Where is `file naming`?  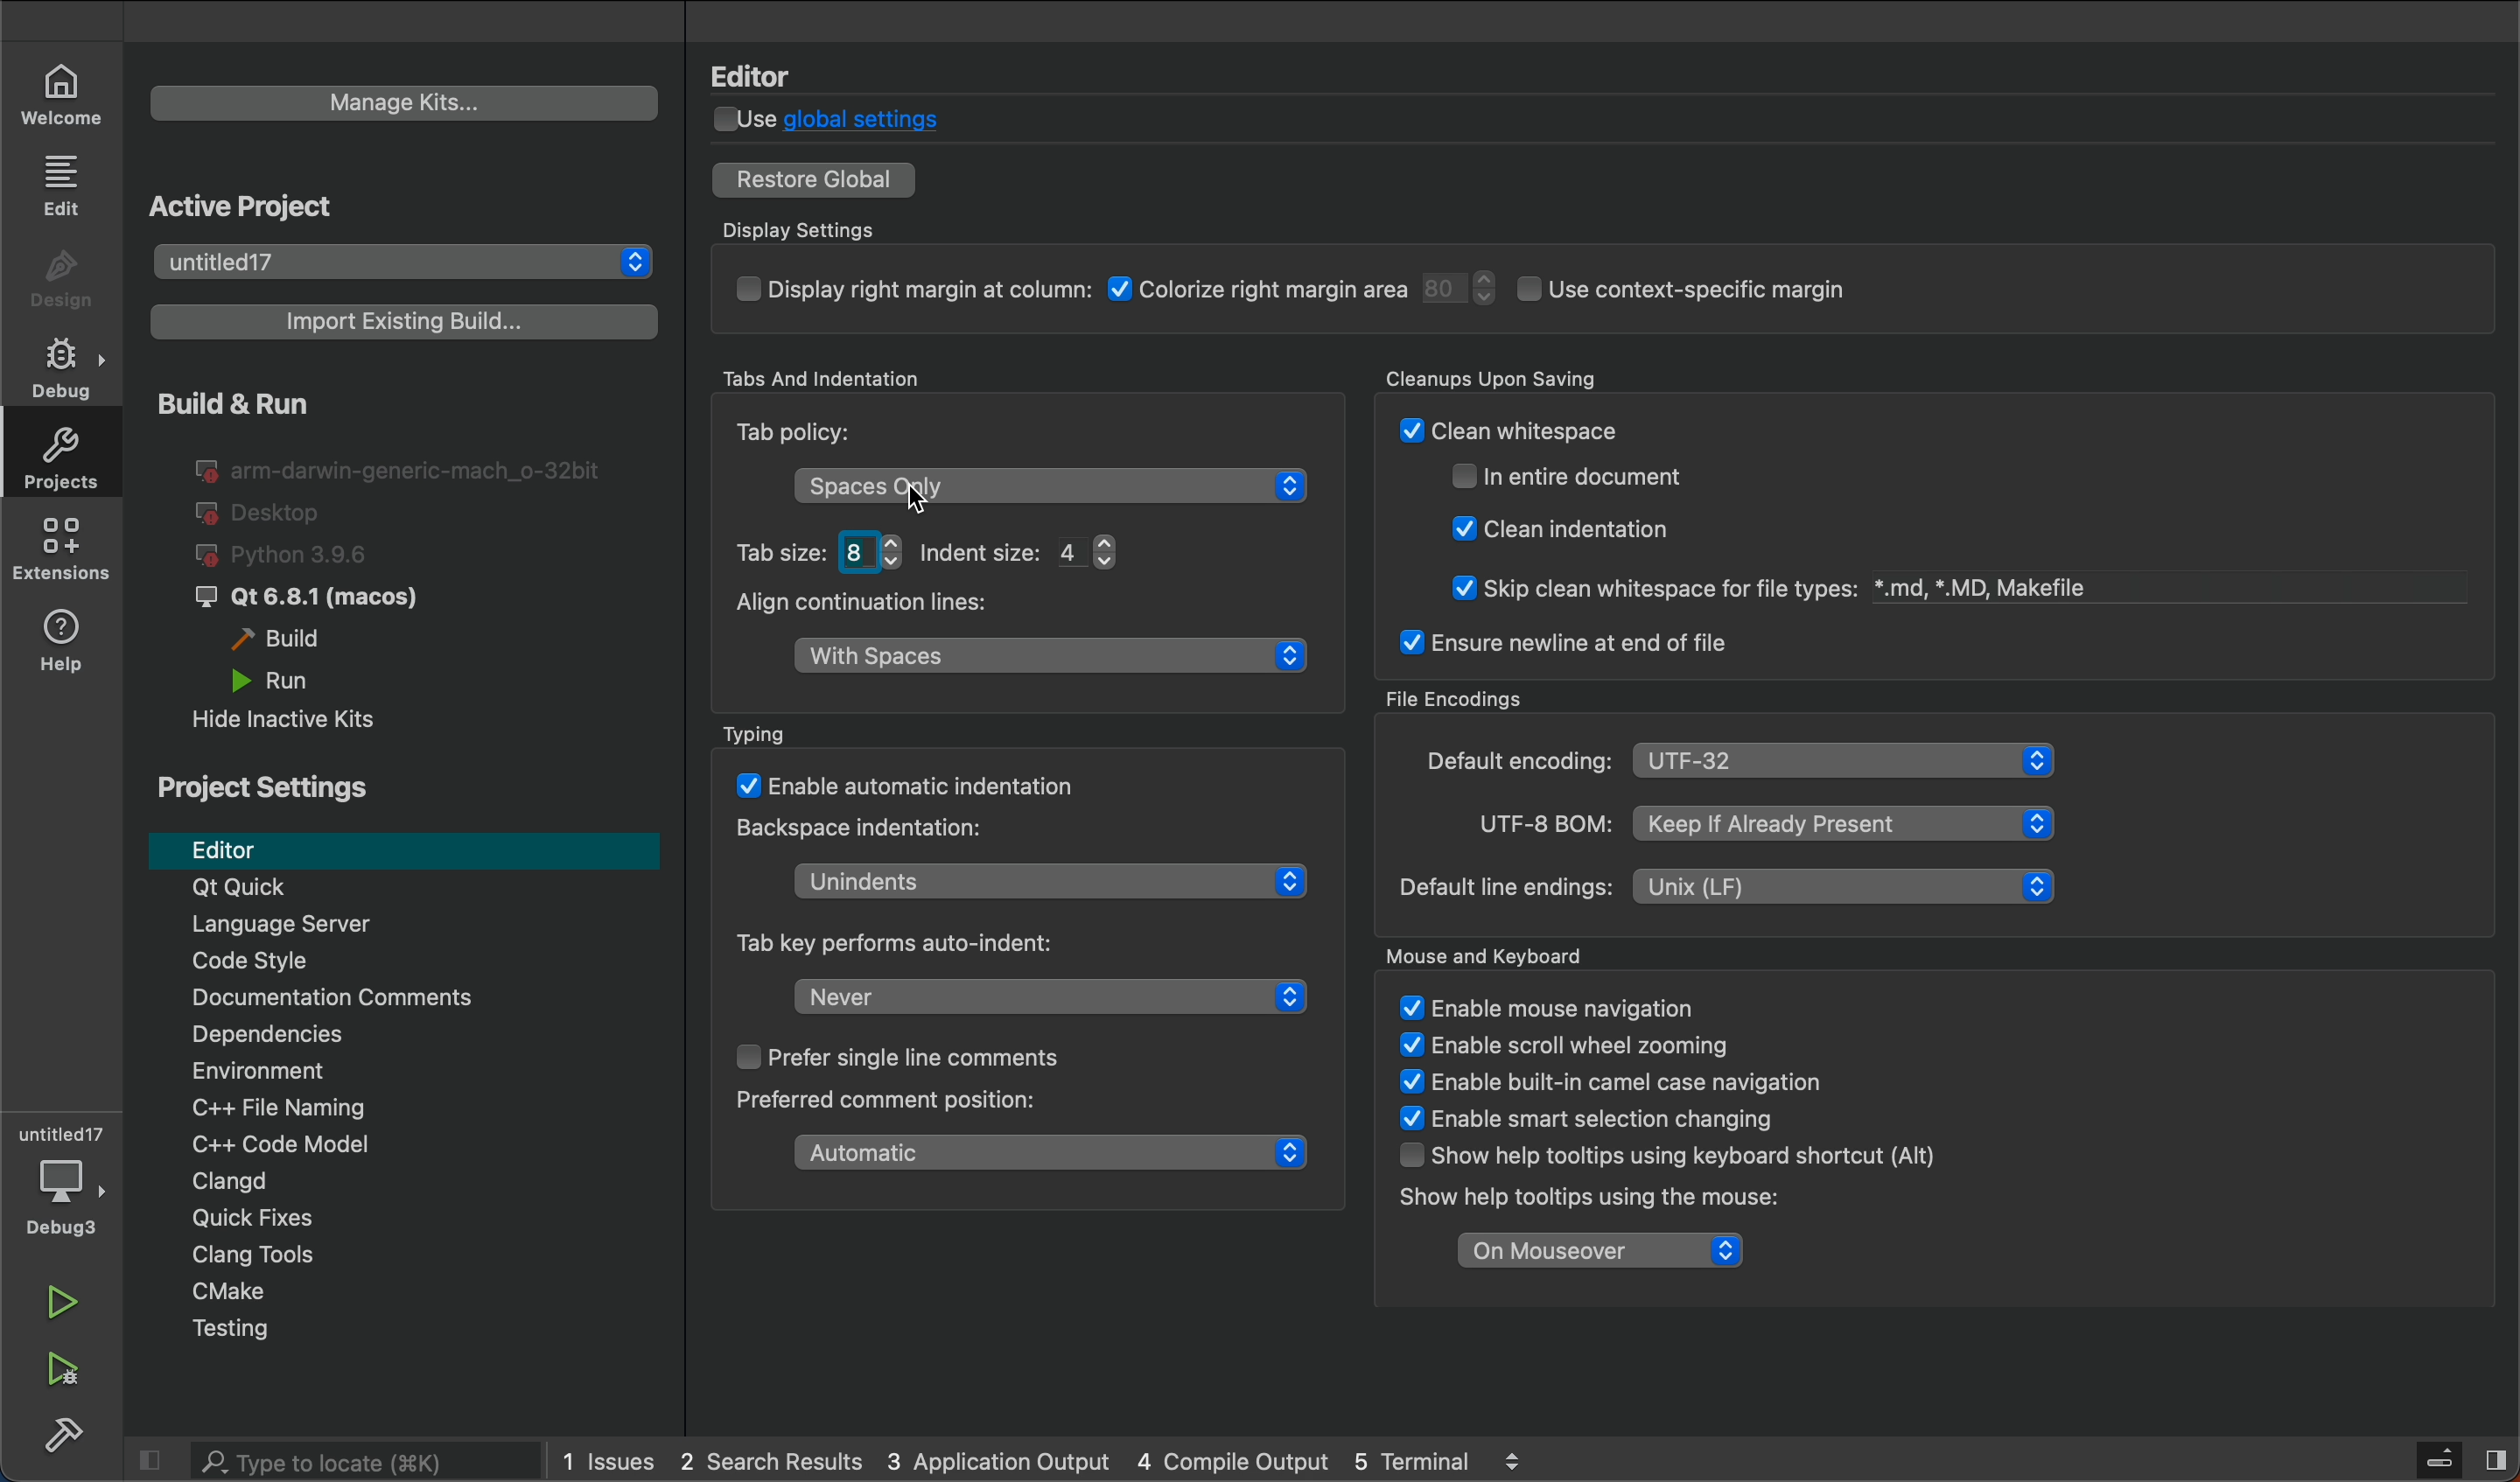 file naming is located at coordinates (431, 1109).